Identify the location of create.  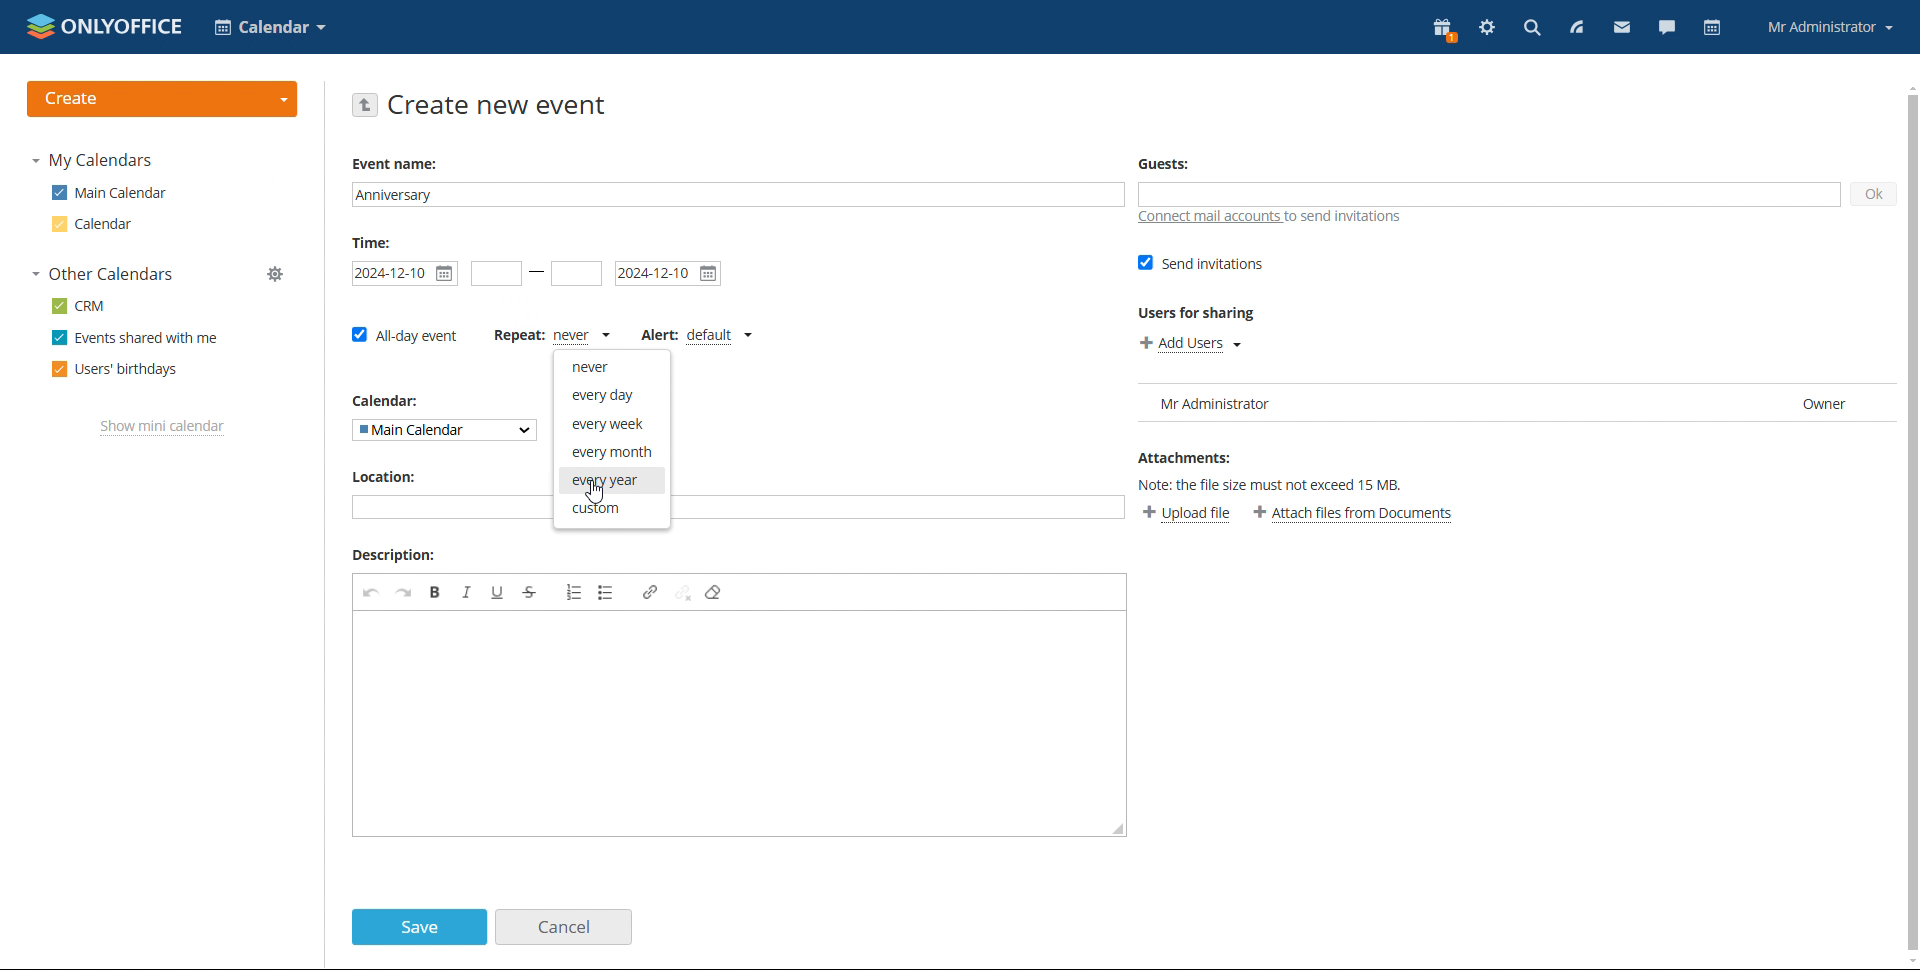
(167, 97).